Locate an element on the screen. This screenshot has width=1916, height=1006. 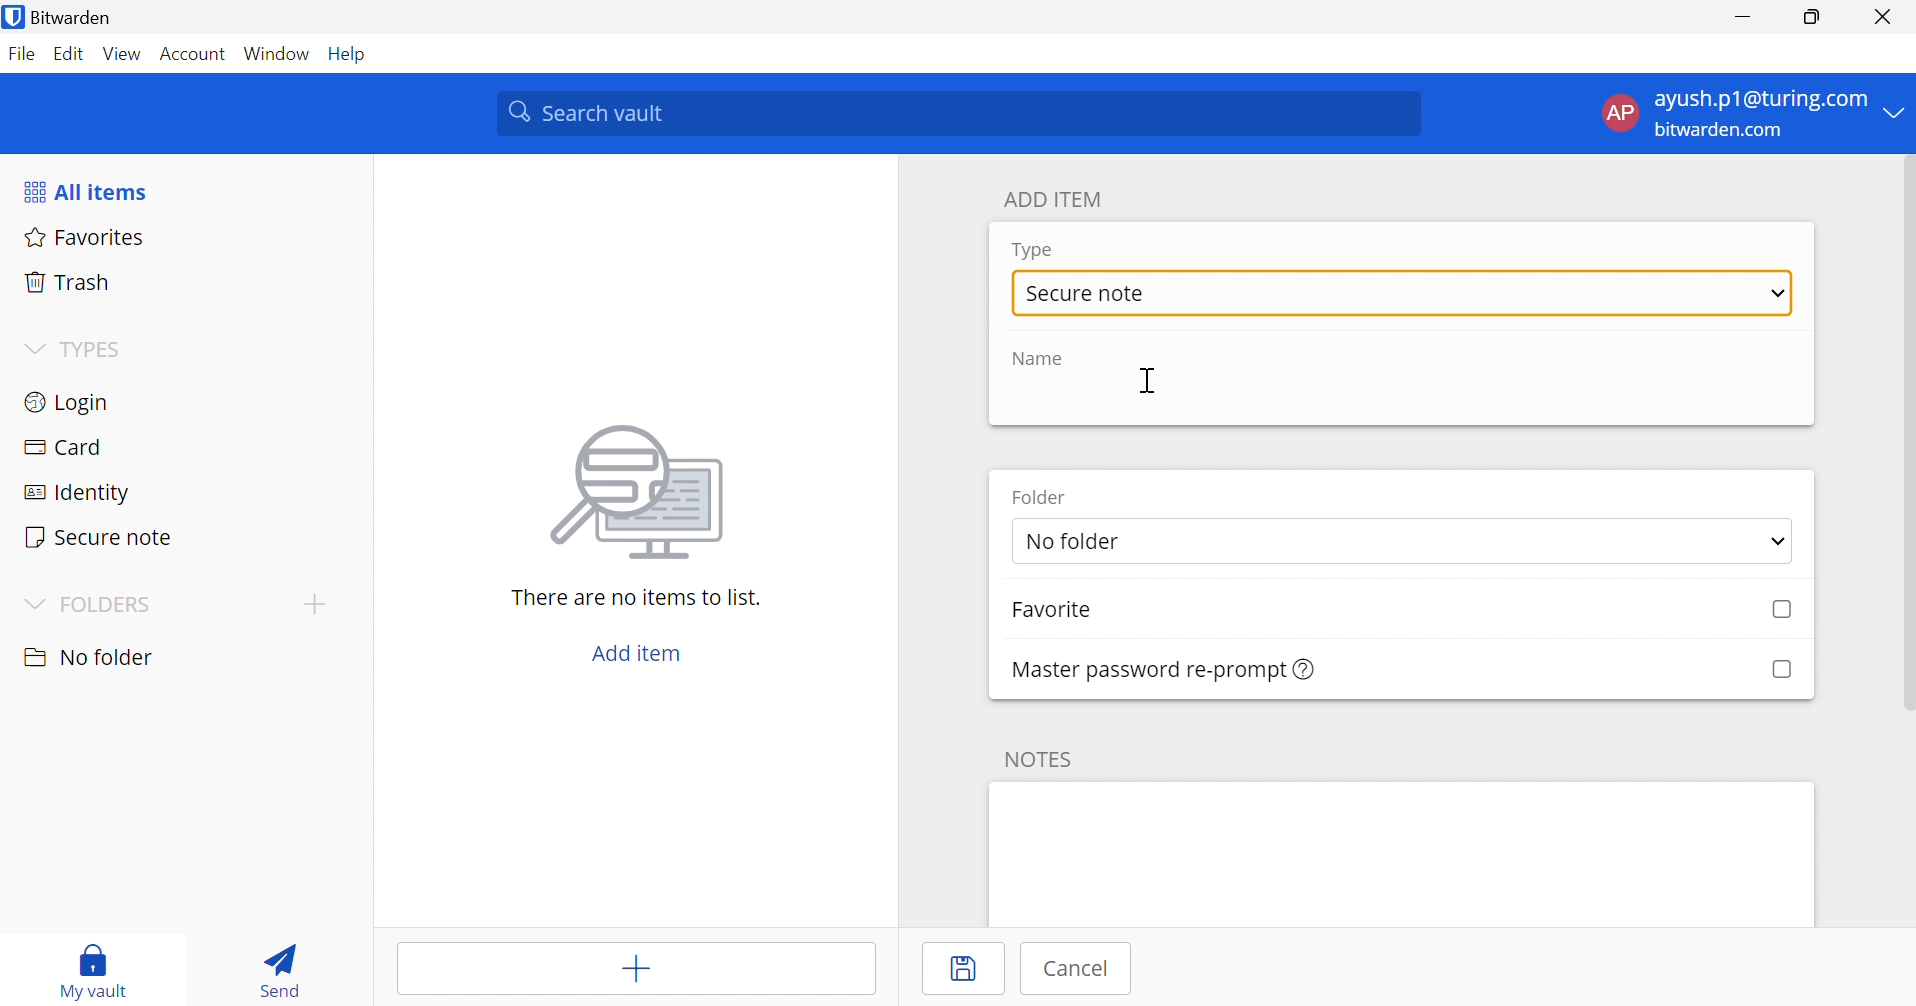
Add item is located at coordinates (633, 972).